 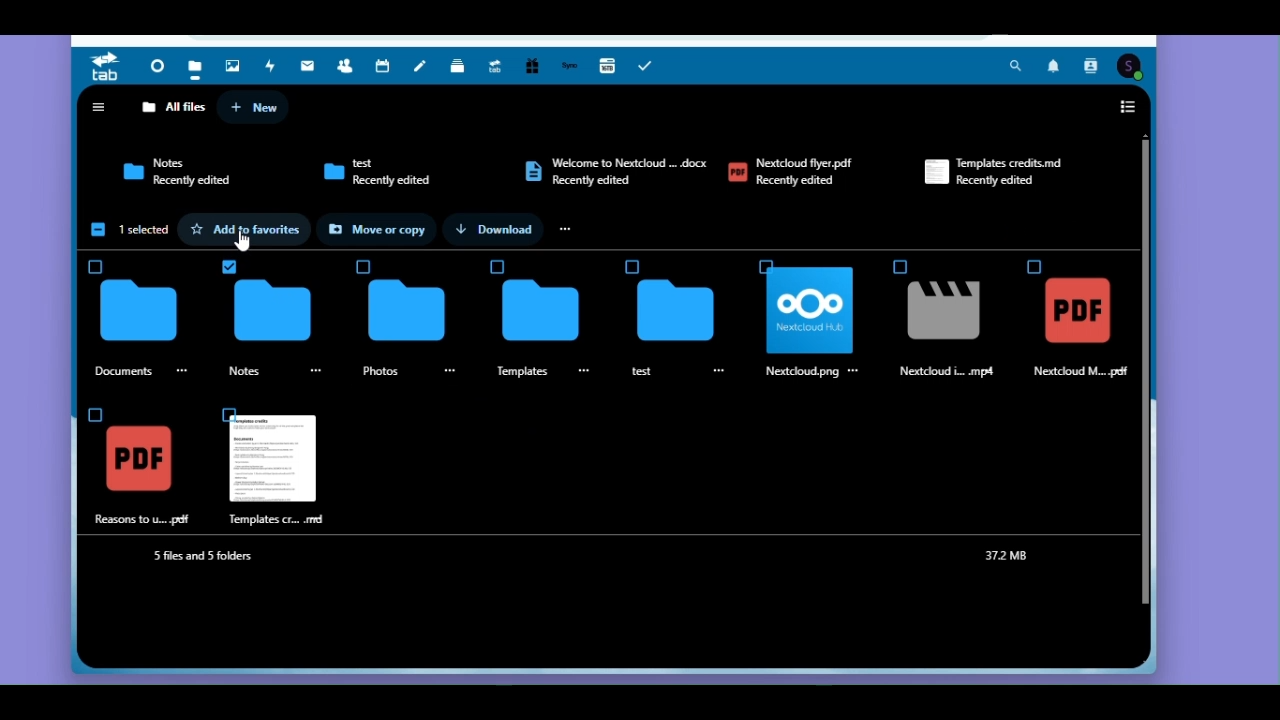 I want to click on Contacts, so click(x=348, y=65).